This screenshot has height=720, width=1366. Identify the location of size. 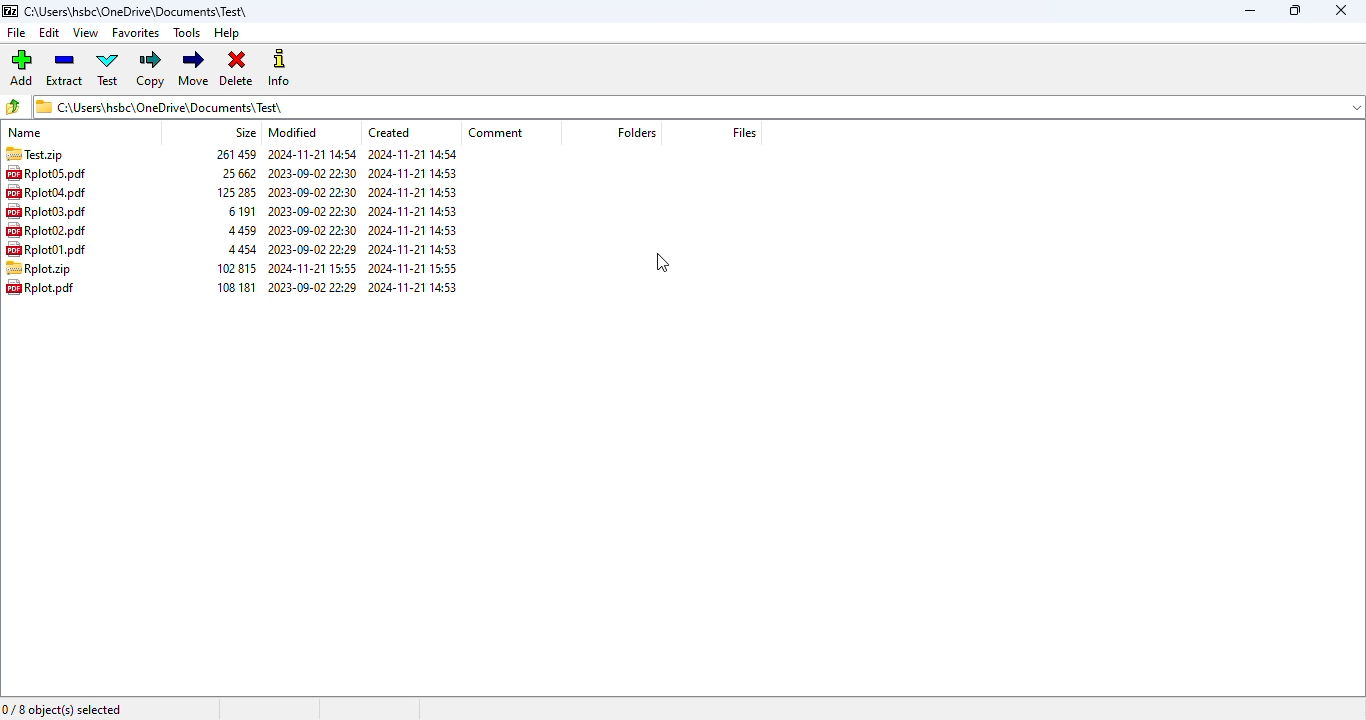
(246, 133).